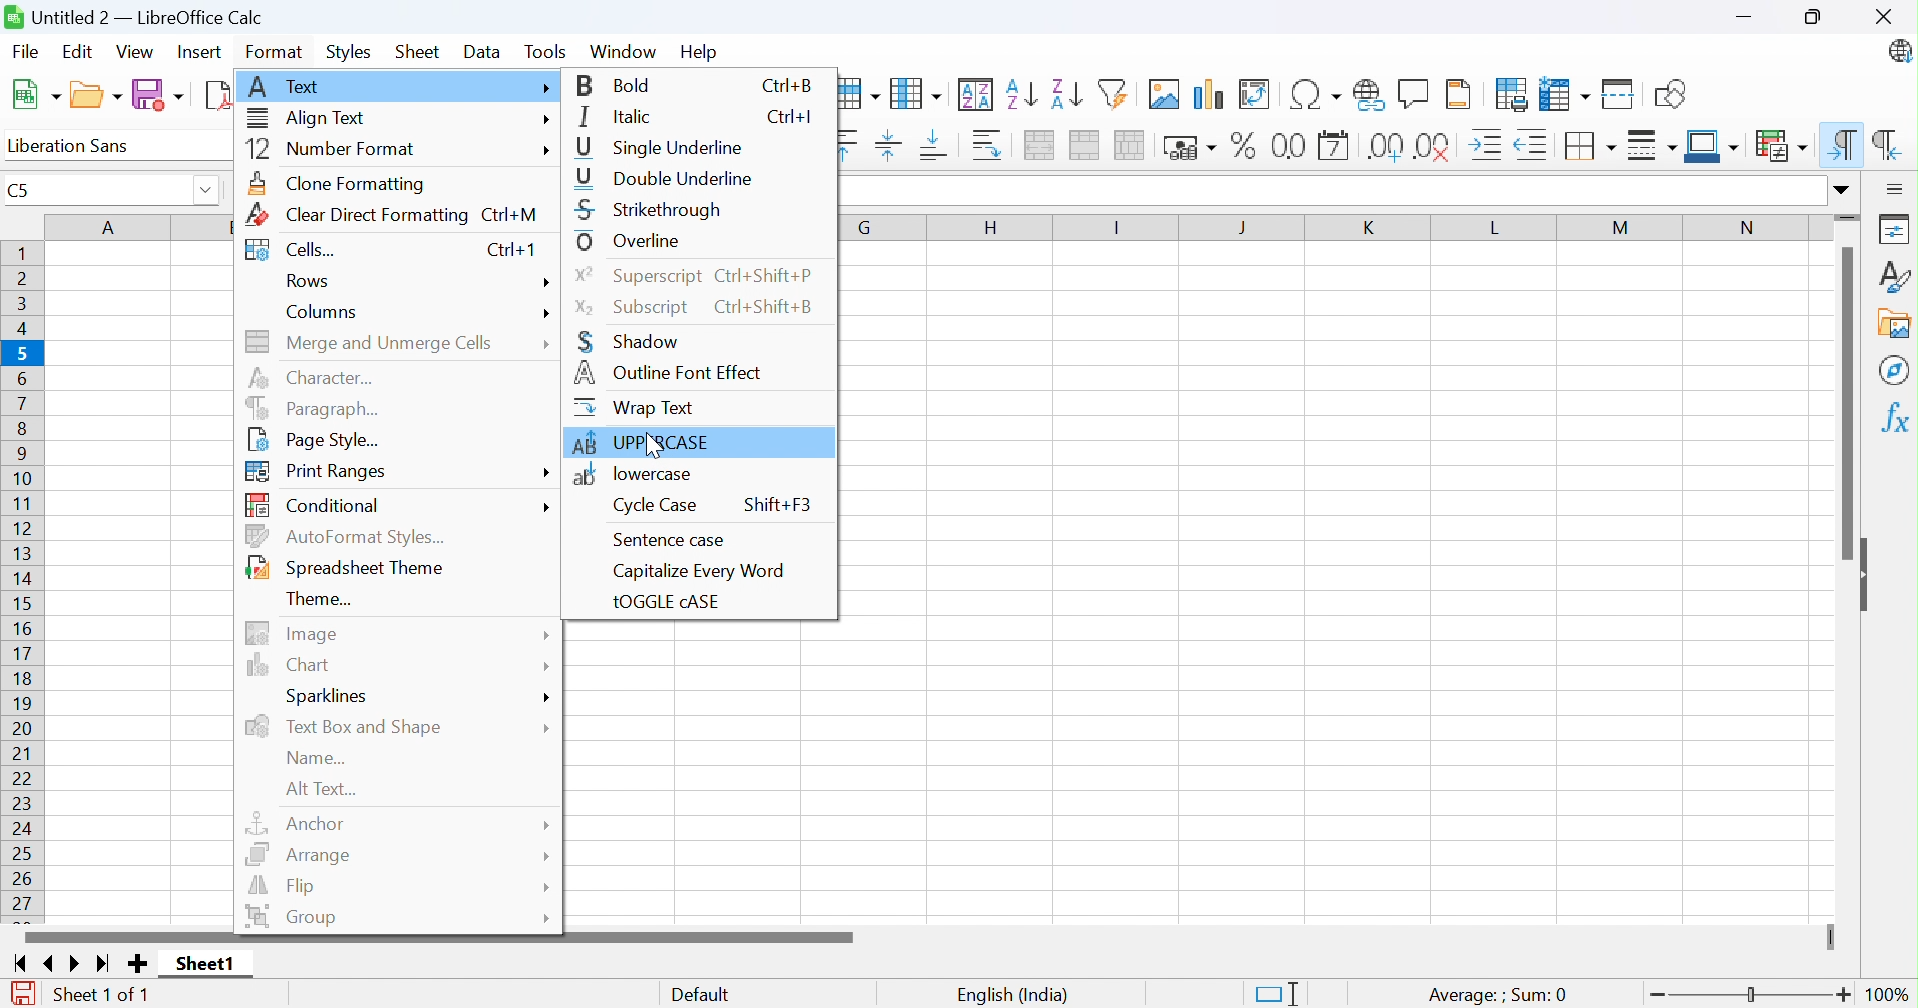  Describe the element at coordinates (635, 308) in the screenshot. I see `Subscript` at that location.